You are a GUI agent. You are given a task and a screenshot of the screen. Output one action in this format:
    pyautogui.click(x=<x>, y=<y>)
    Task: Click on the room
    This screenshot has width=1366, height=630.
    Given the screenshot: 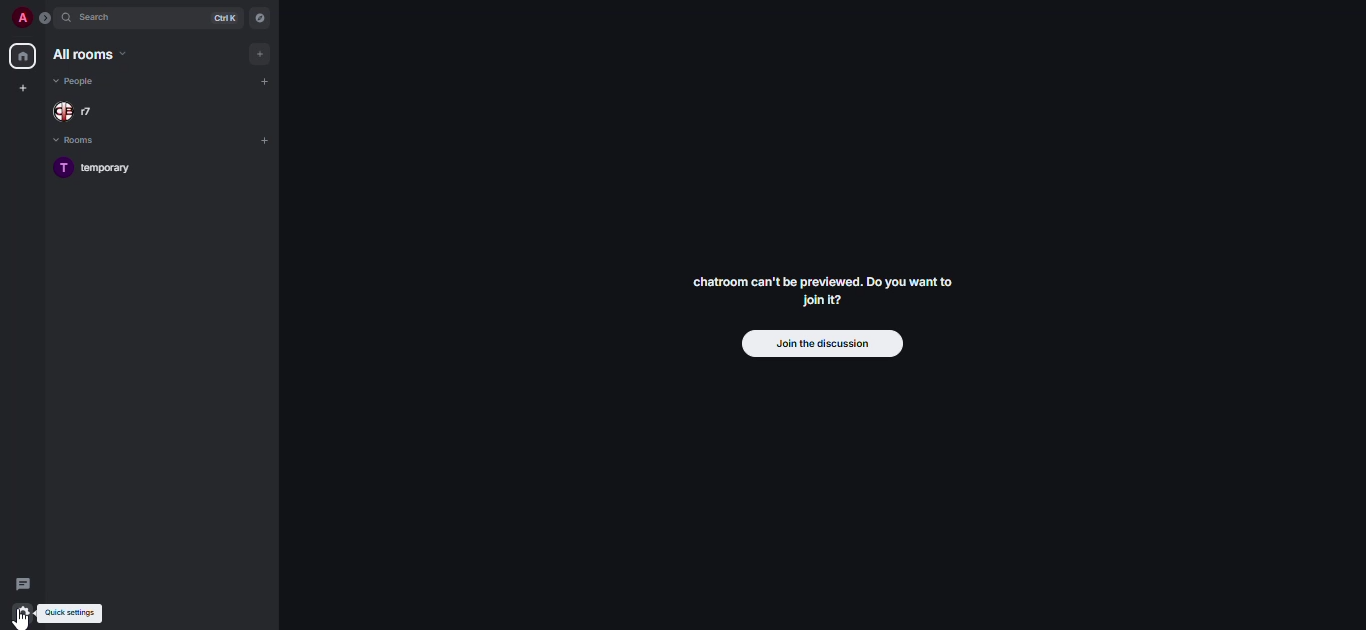 What is the action you would take?
    pyautogui.click(x=109, y=169)
    